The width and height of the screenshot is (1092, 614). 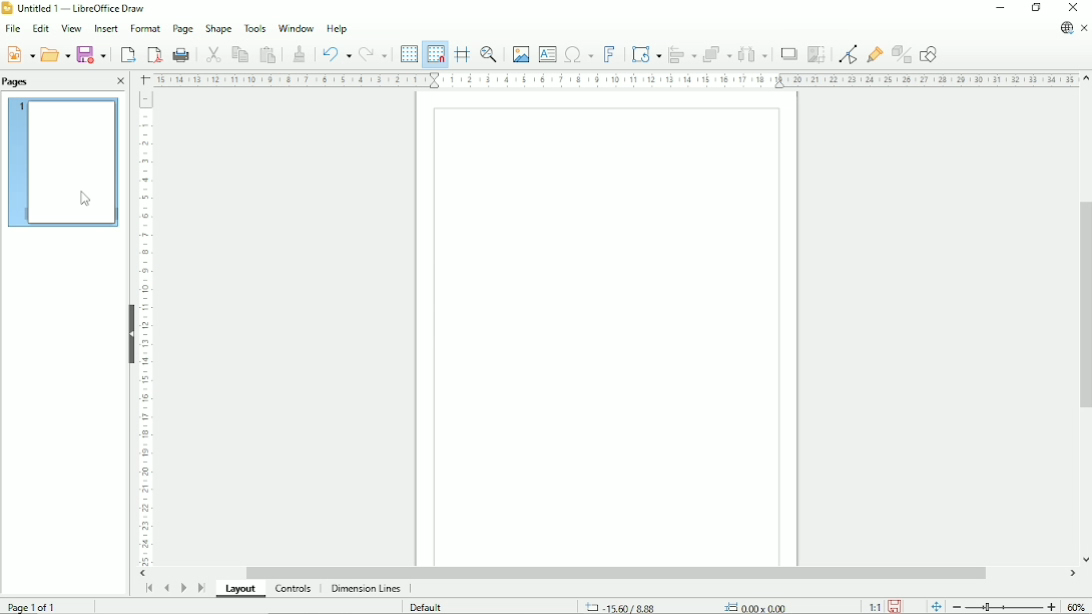 What do you see at coordinates (218, 28) in the screenshot?
I see `Shape` at bounding box center [218, 28].